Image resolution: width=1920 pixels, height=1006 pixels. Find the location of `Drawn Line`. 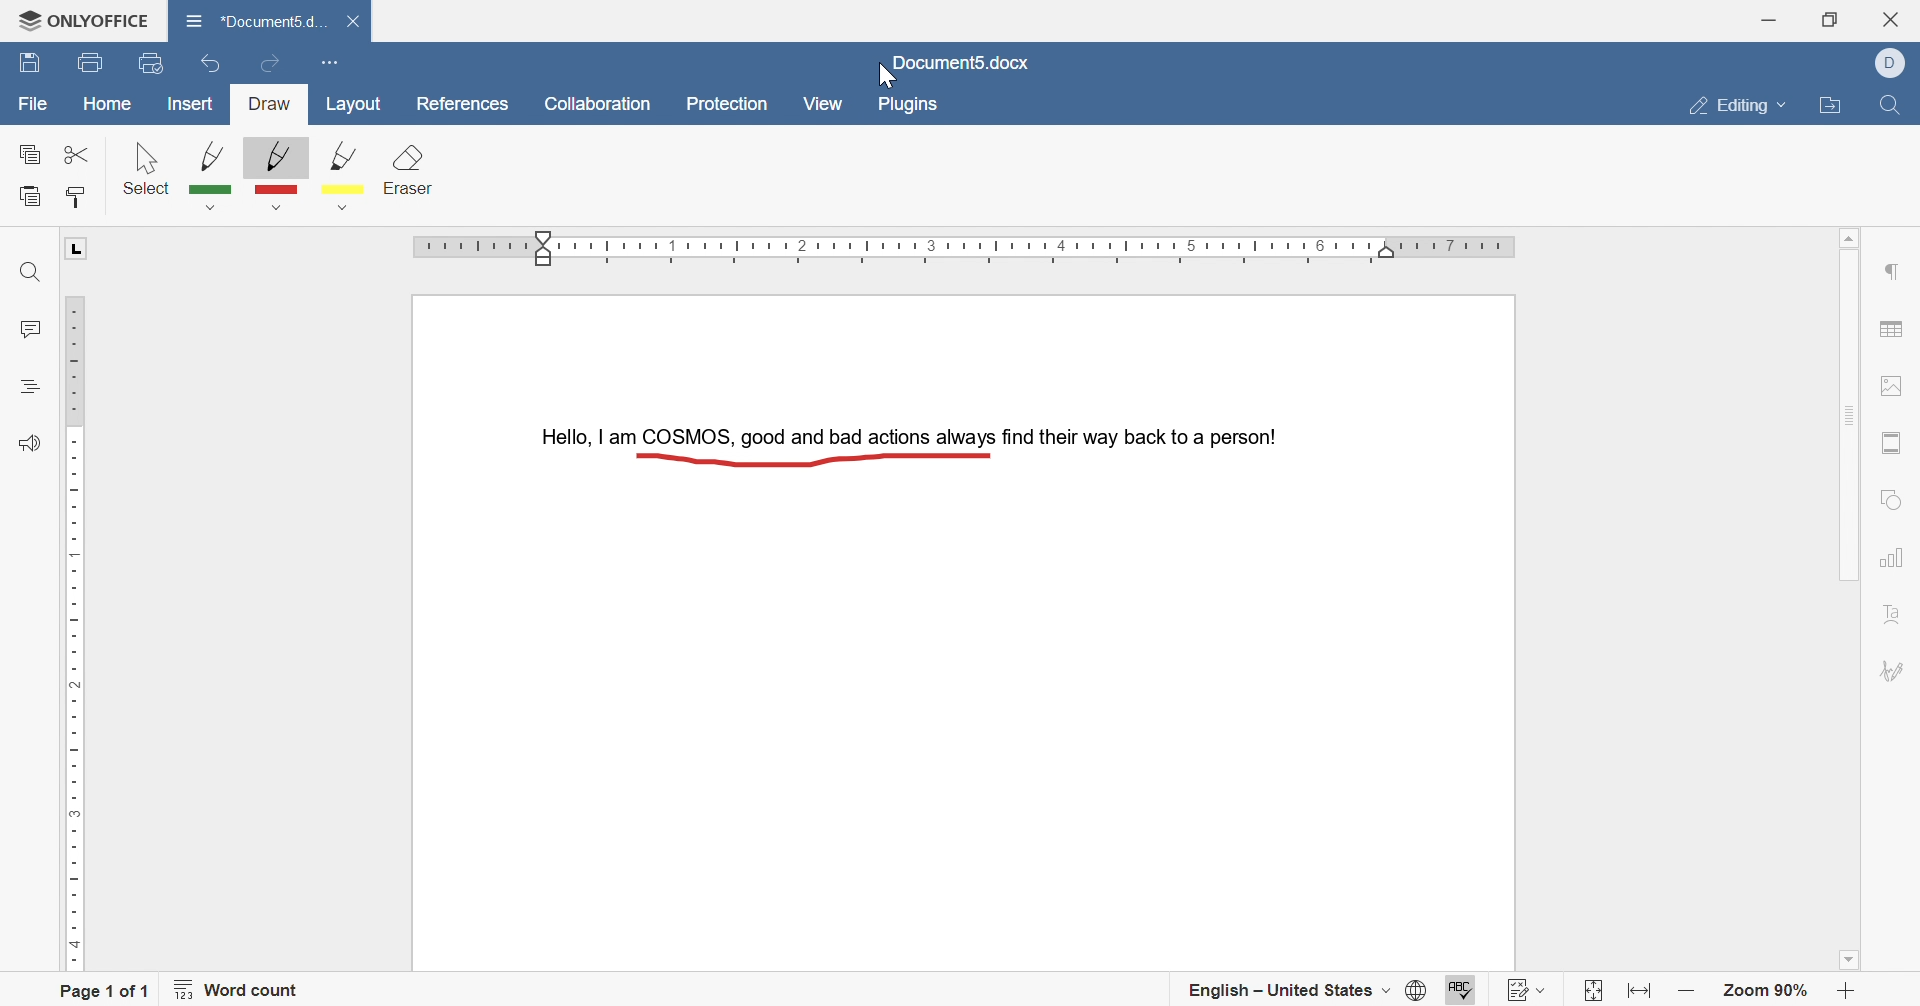

Drawn Line is located at coordinates (810, 458).